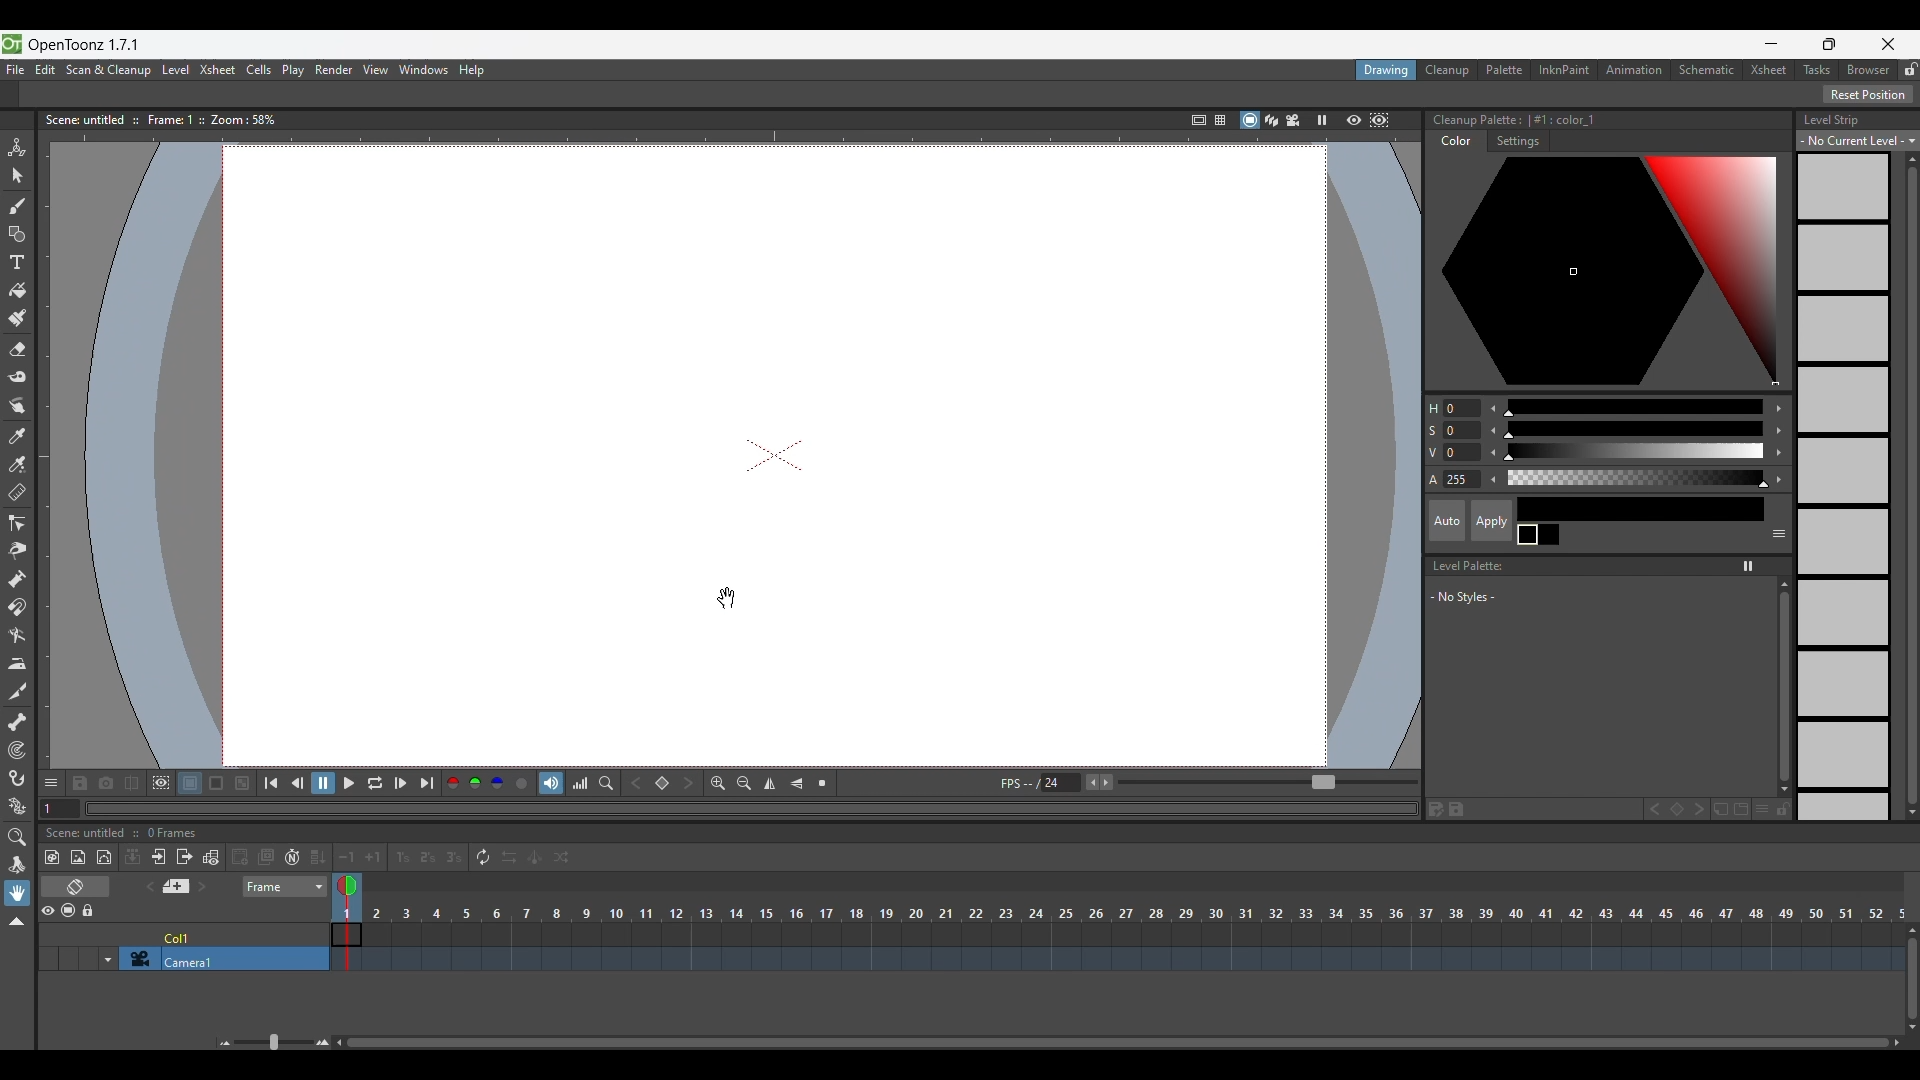  What do you see at coordinates (822, 783) in the screenshot?
I see `Reset view` at bounding box center [822, 783].